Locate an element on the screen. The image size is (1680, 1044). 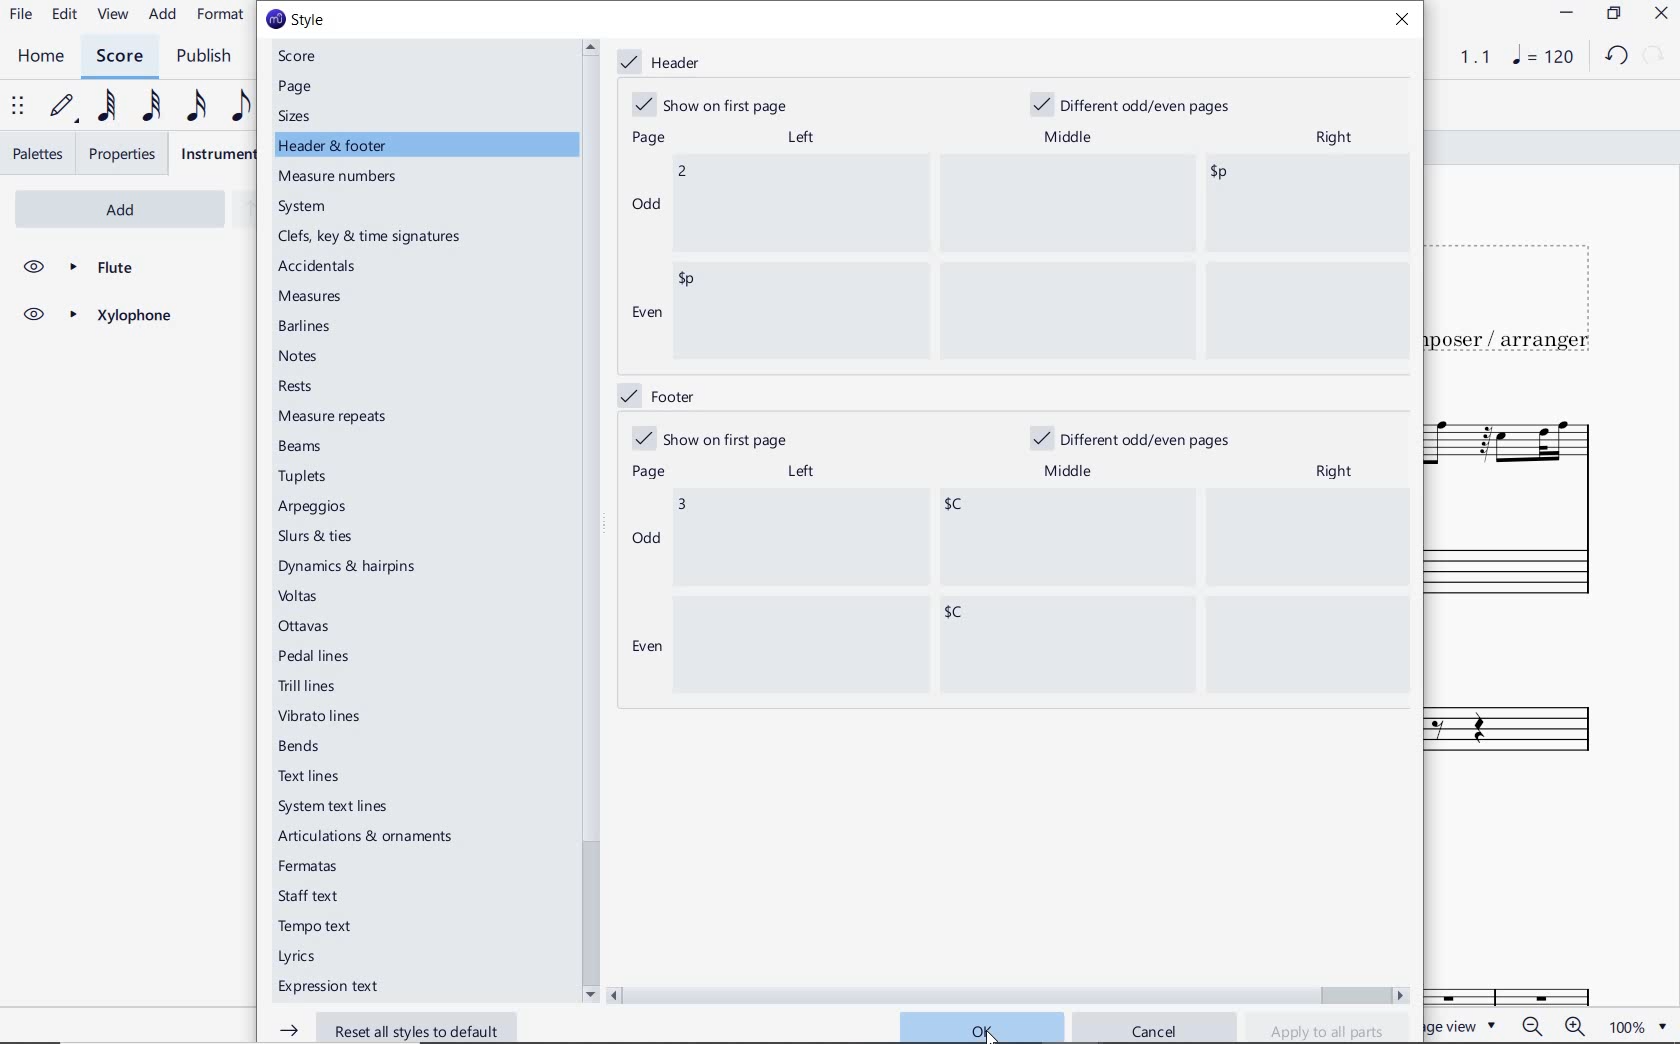
header & footer is located at coordinates (335, 146).